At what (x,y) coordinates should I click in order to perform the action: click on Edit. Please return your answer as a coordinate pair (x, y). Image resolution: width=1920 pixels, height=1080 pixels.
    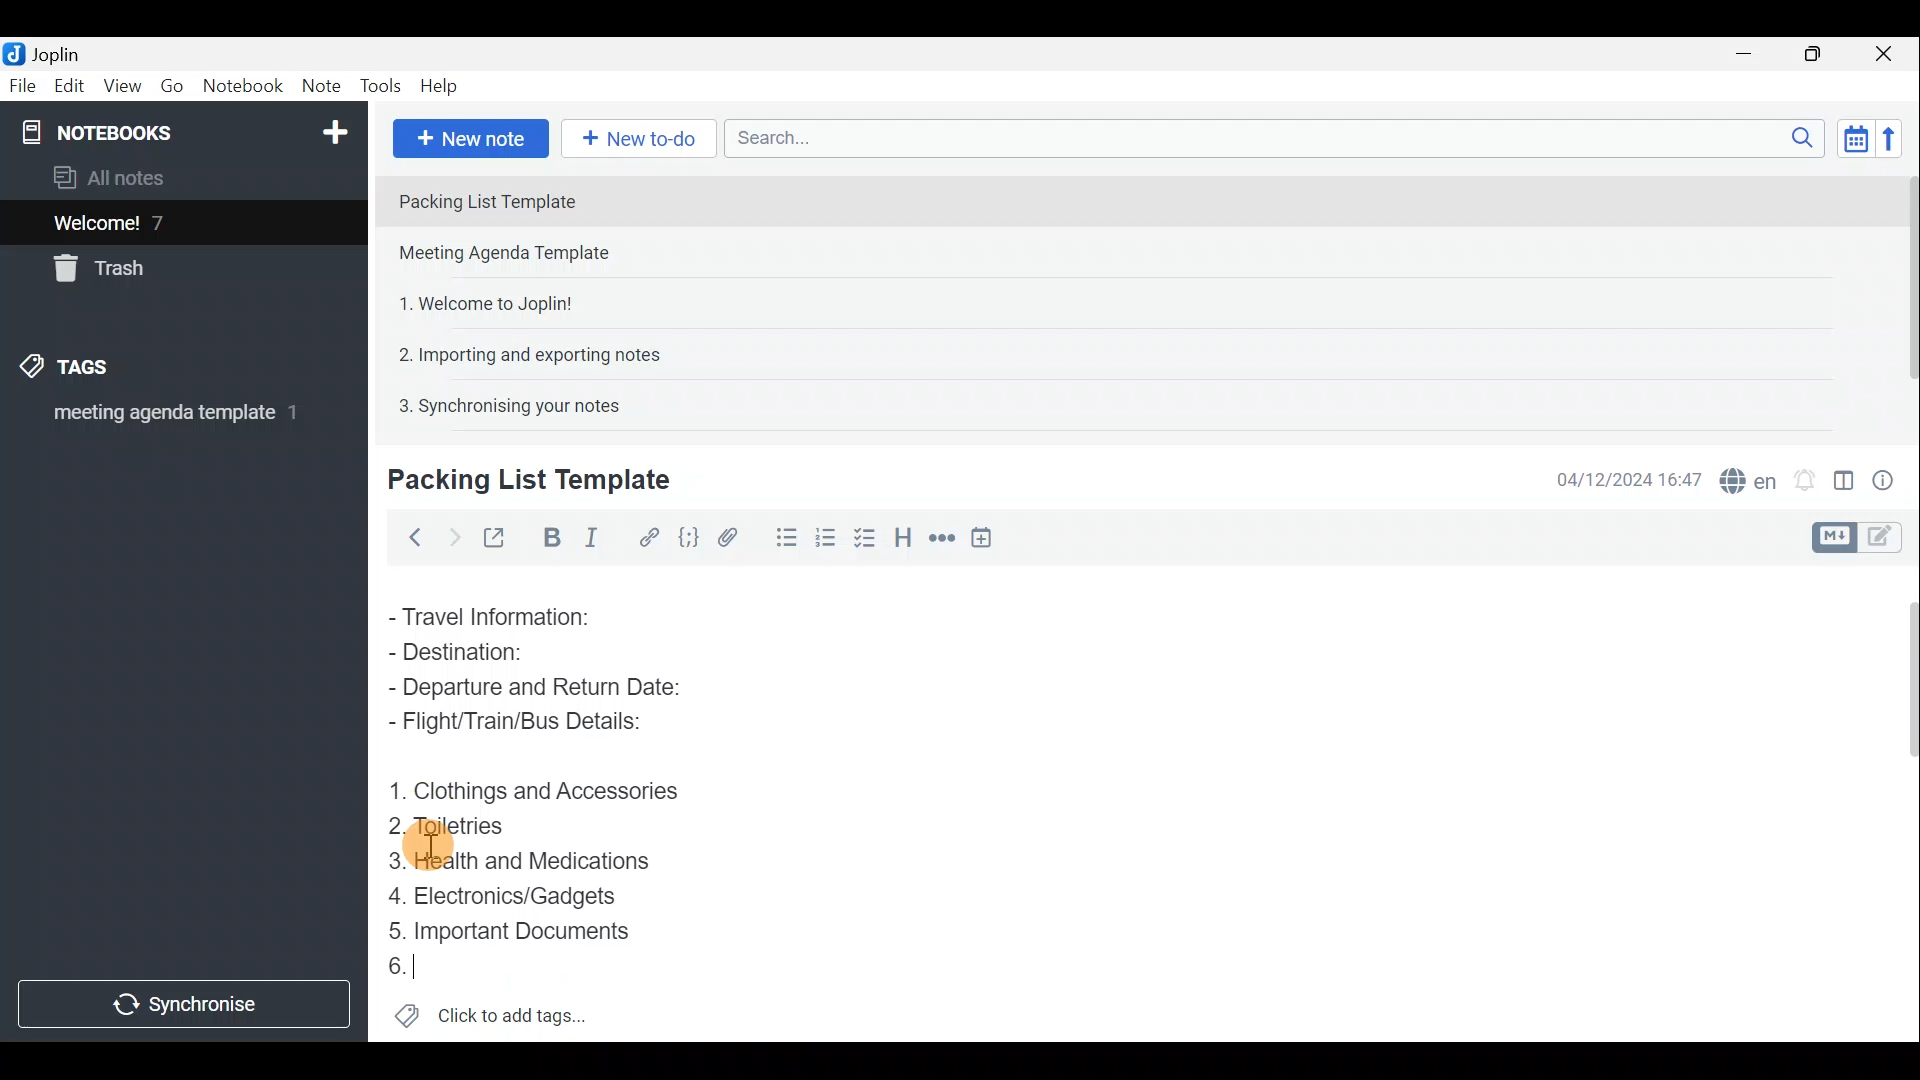
    Looking at the image, I should click on (65, 87).